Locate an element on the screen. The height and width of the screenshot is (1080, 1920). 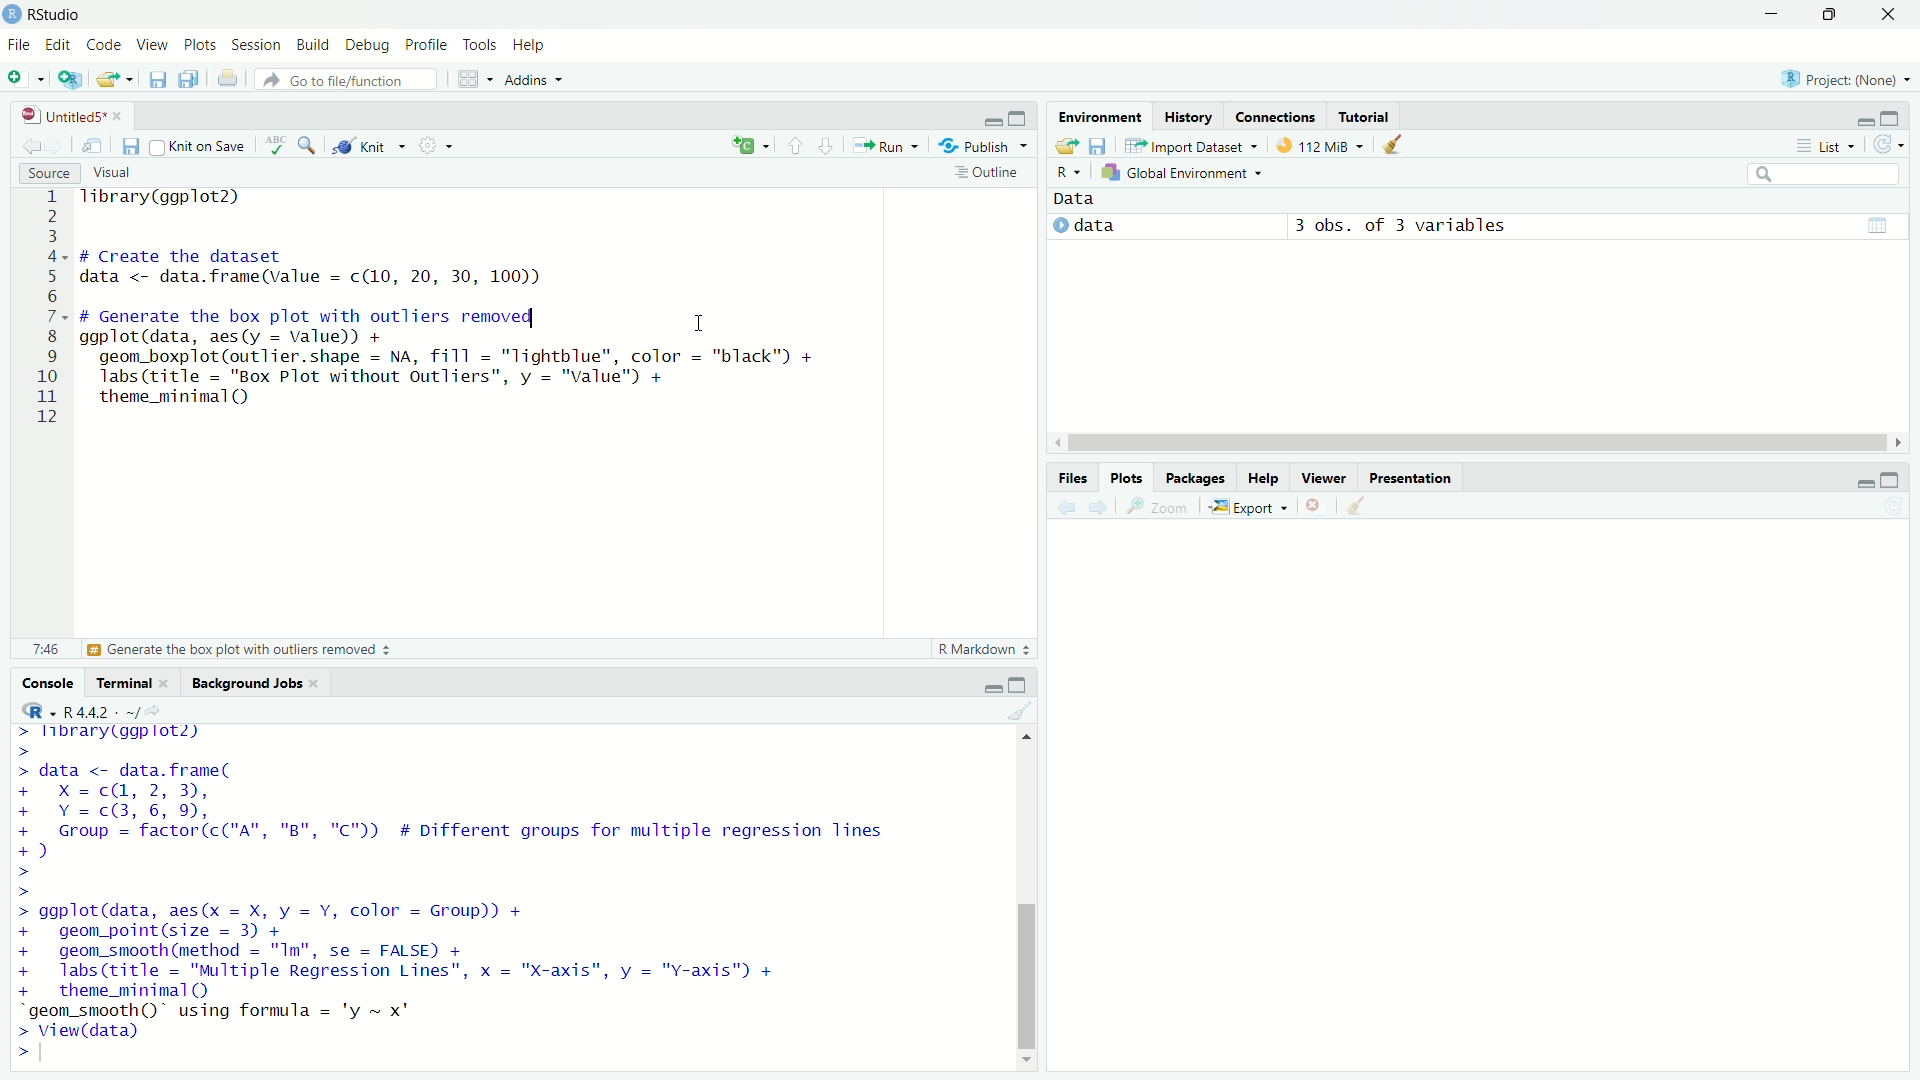
maximise is located at coordinates (1888, 120).